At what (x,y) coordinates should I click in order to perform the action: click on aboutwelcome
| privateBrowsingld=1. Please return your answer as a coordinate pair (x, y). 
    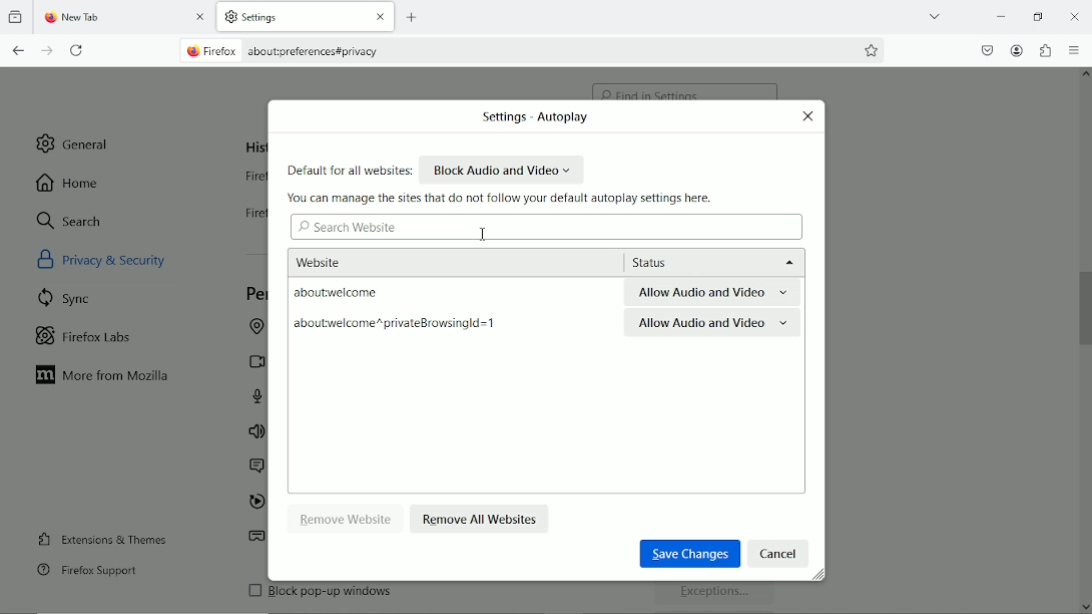
    Looking at the image, I should click on (395, 325).